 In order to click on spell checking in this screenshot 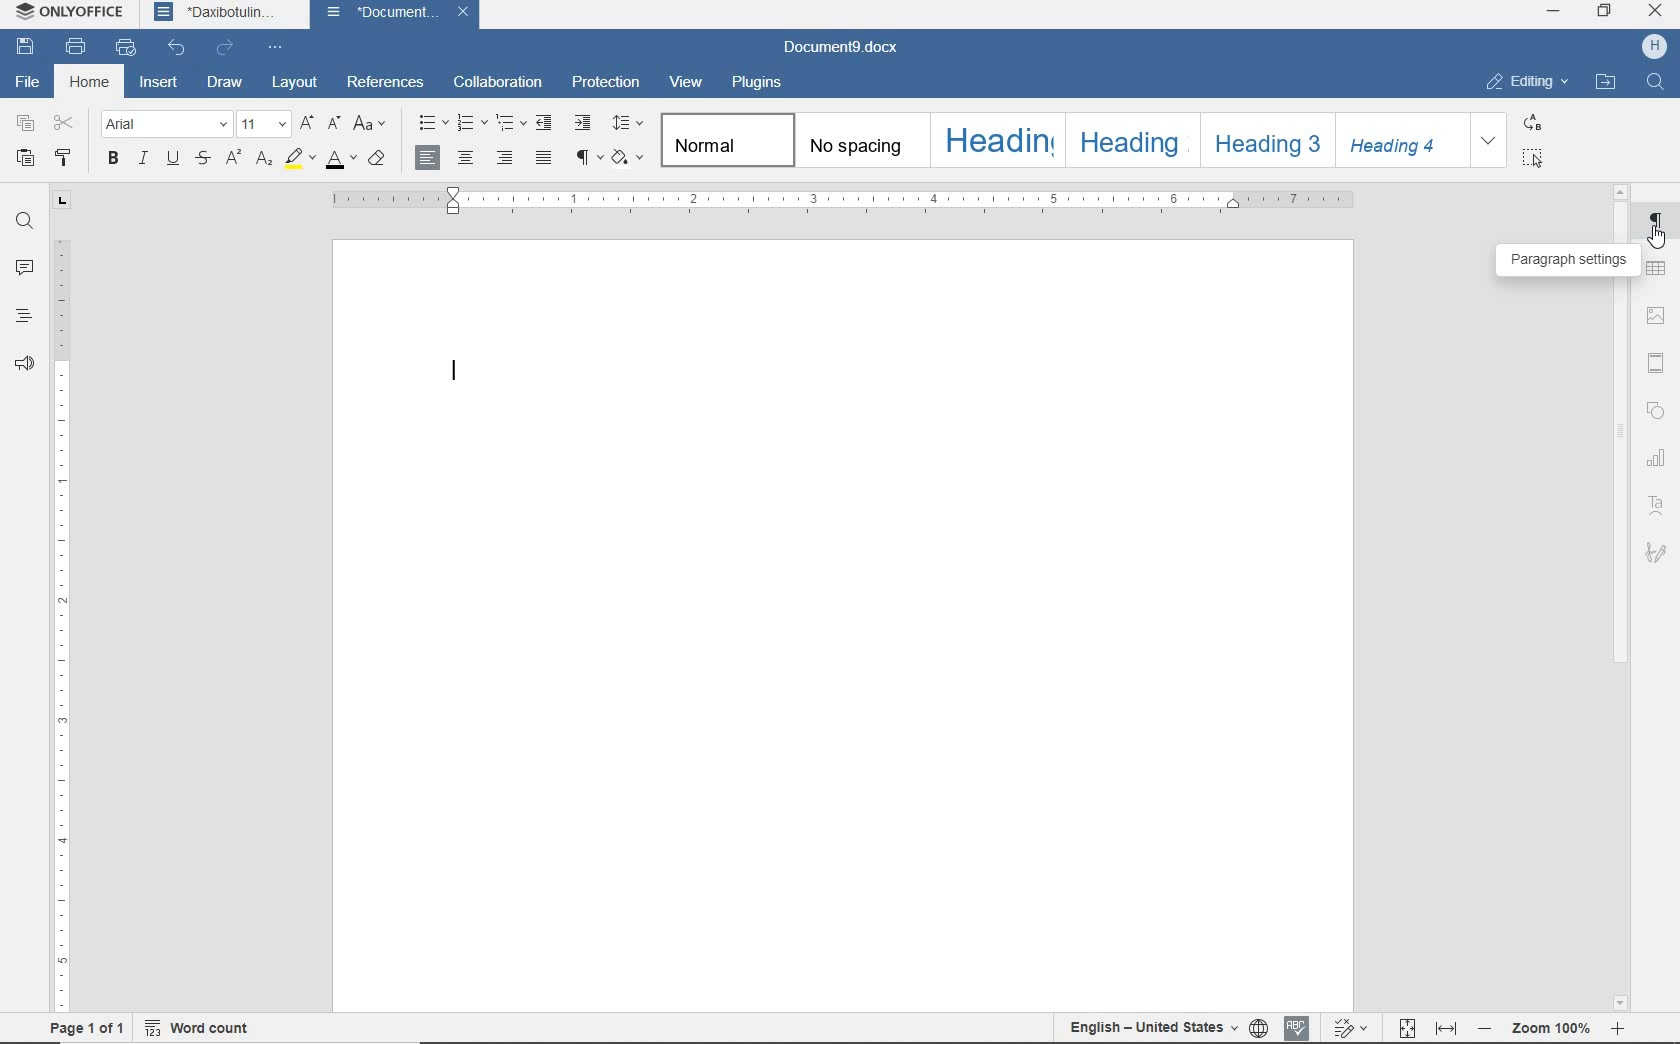, I will do `click(1296, 1027)`.